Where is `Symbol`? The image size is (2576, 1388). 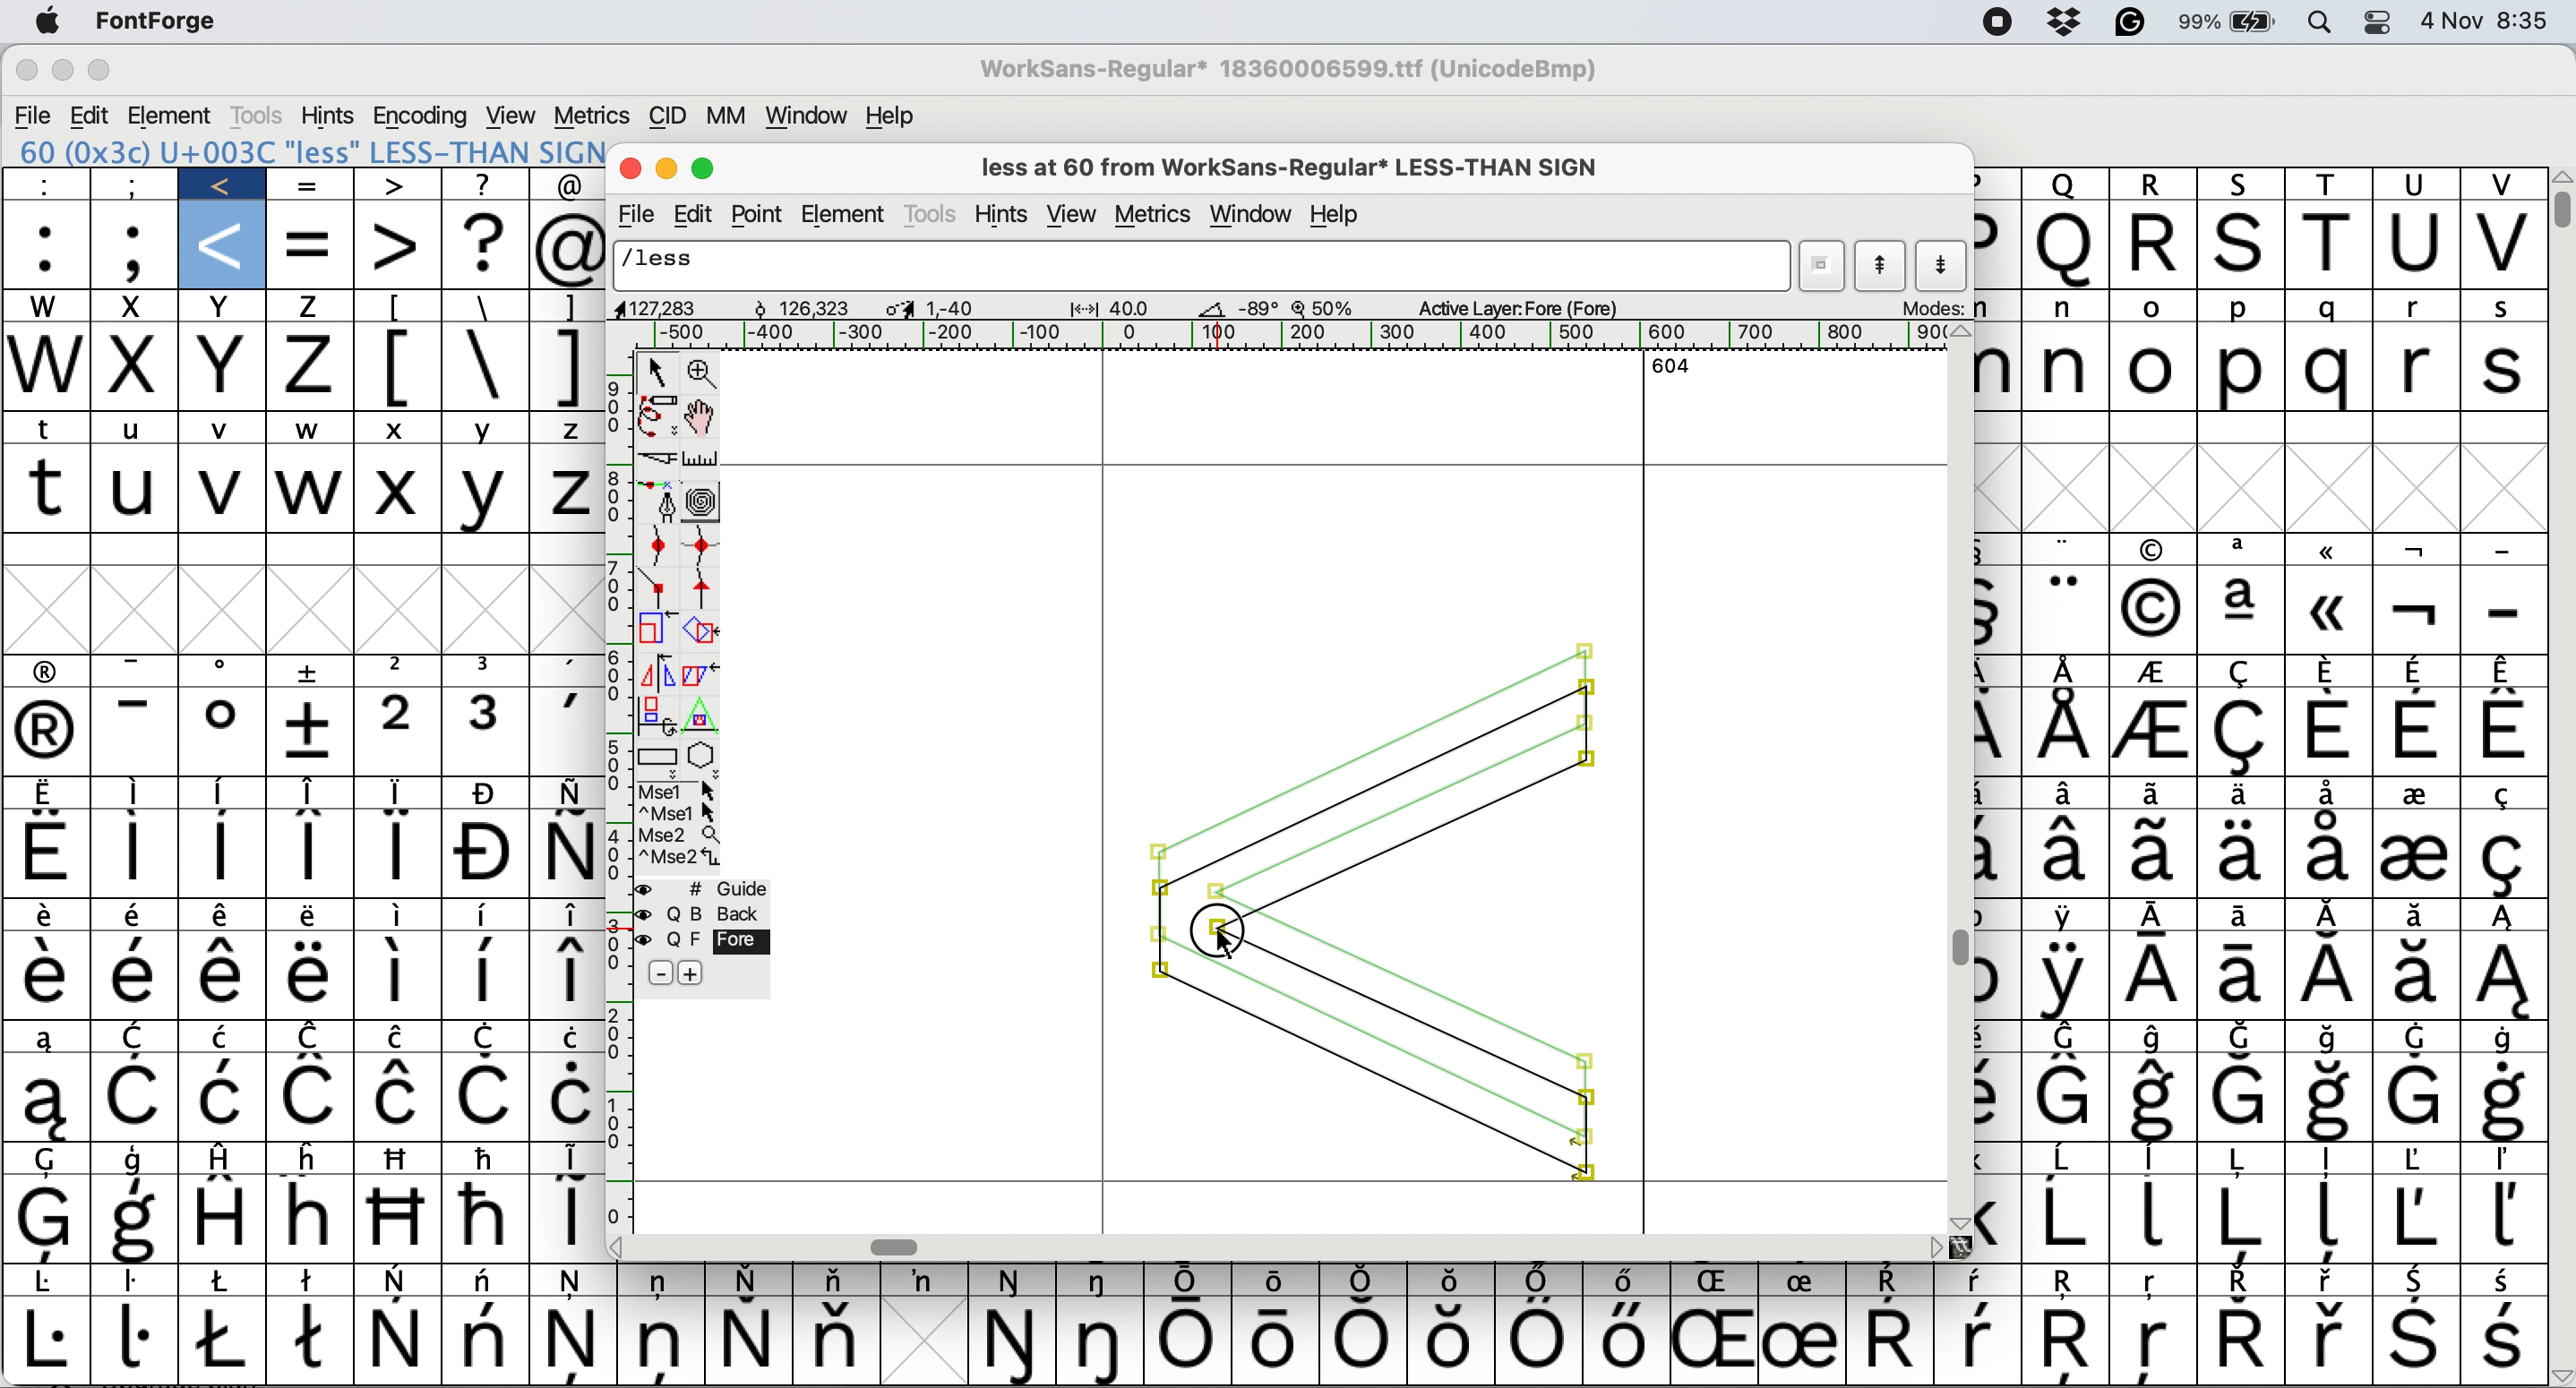 Symbol is located at coordinates (1540, 1339).